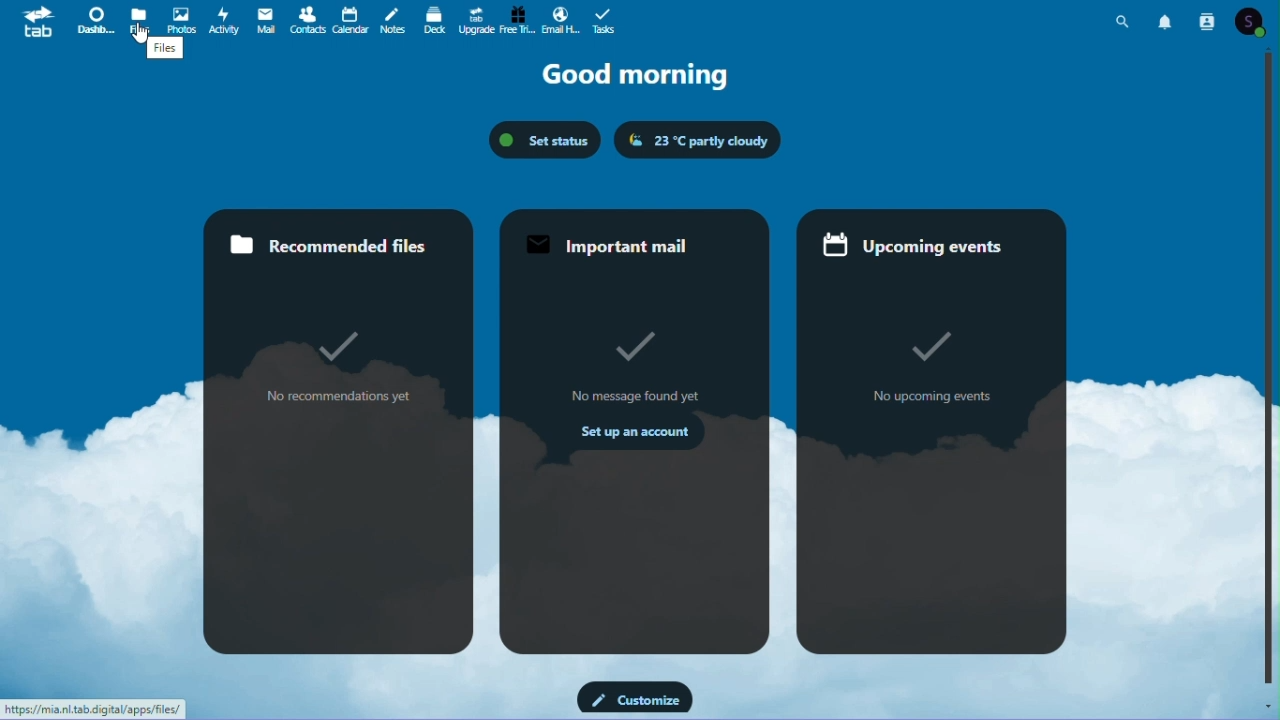 The height and width of the screenshot is (720, 1280). What do you see at coordinates (308, 20) in the screenshot?
I see `contacts` at bounding box center [308, 20].